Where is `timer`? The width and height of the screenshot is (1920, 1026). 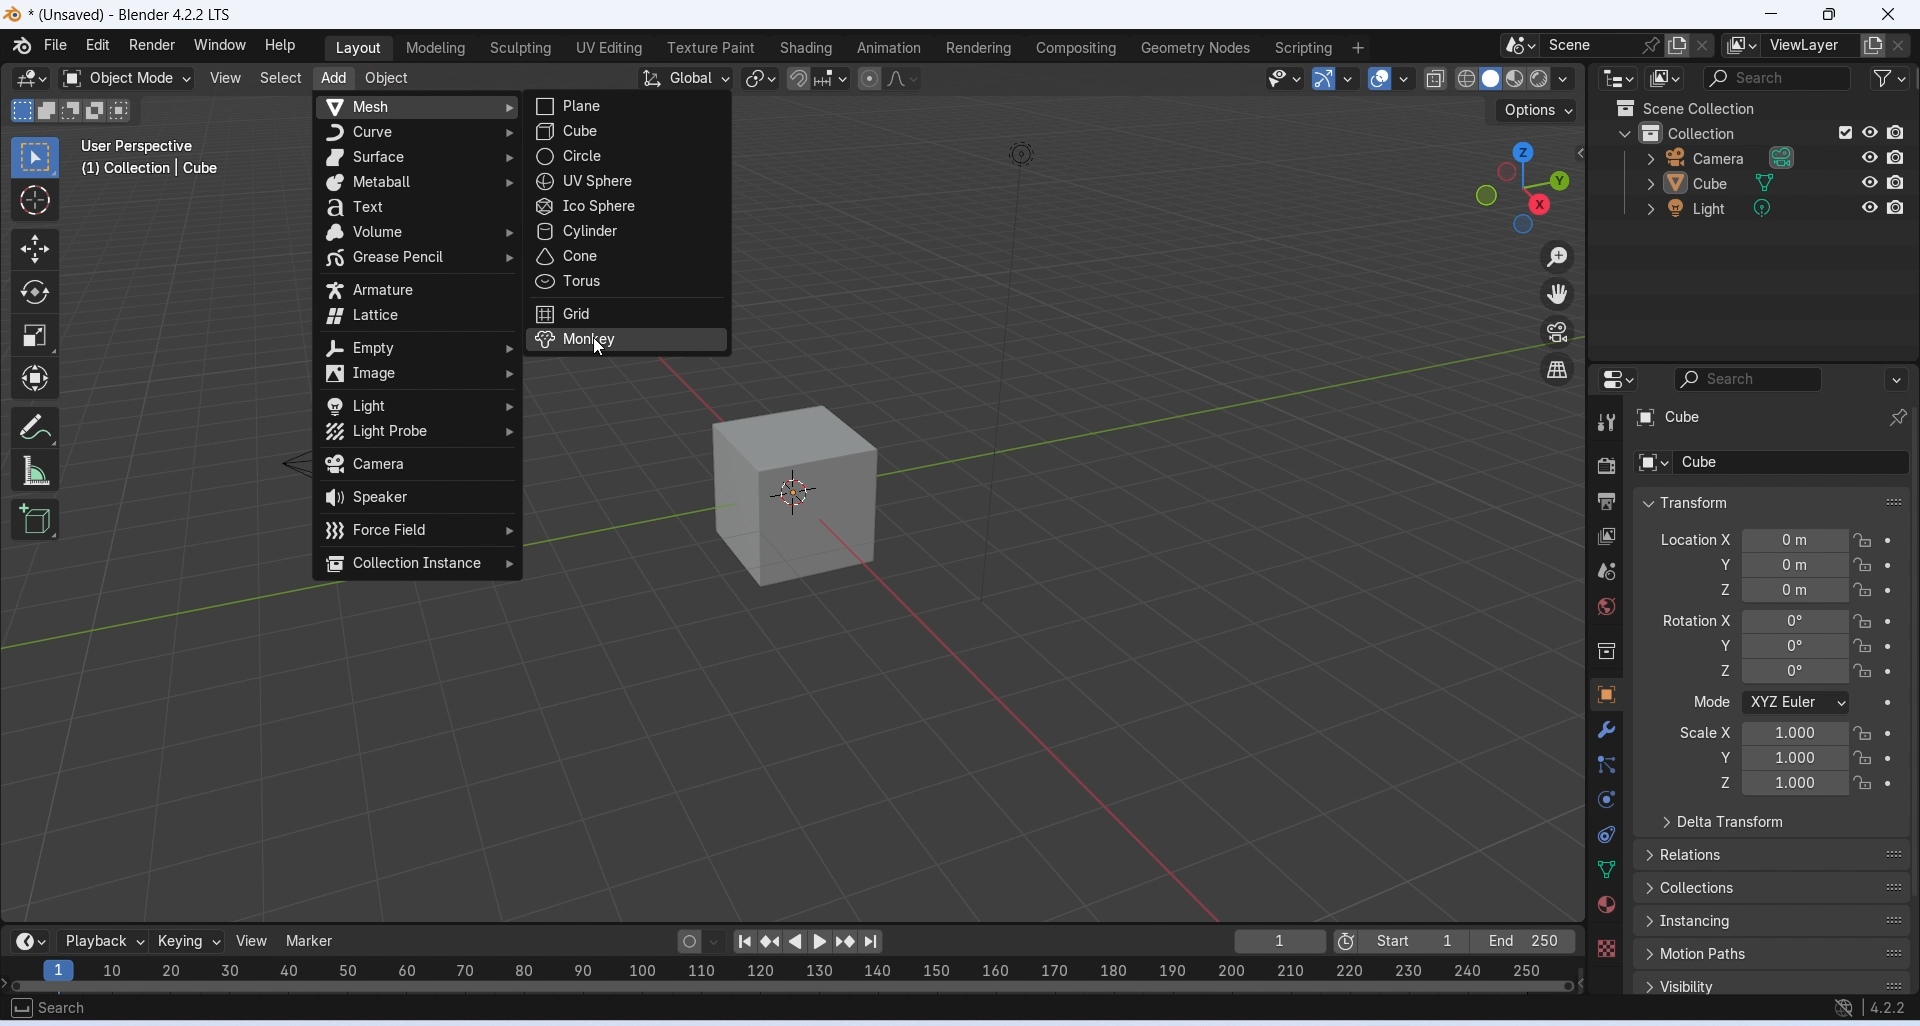
timer is located at coordinates (30, 941).